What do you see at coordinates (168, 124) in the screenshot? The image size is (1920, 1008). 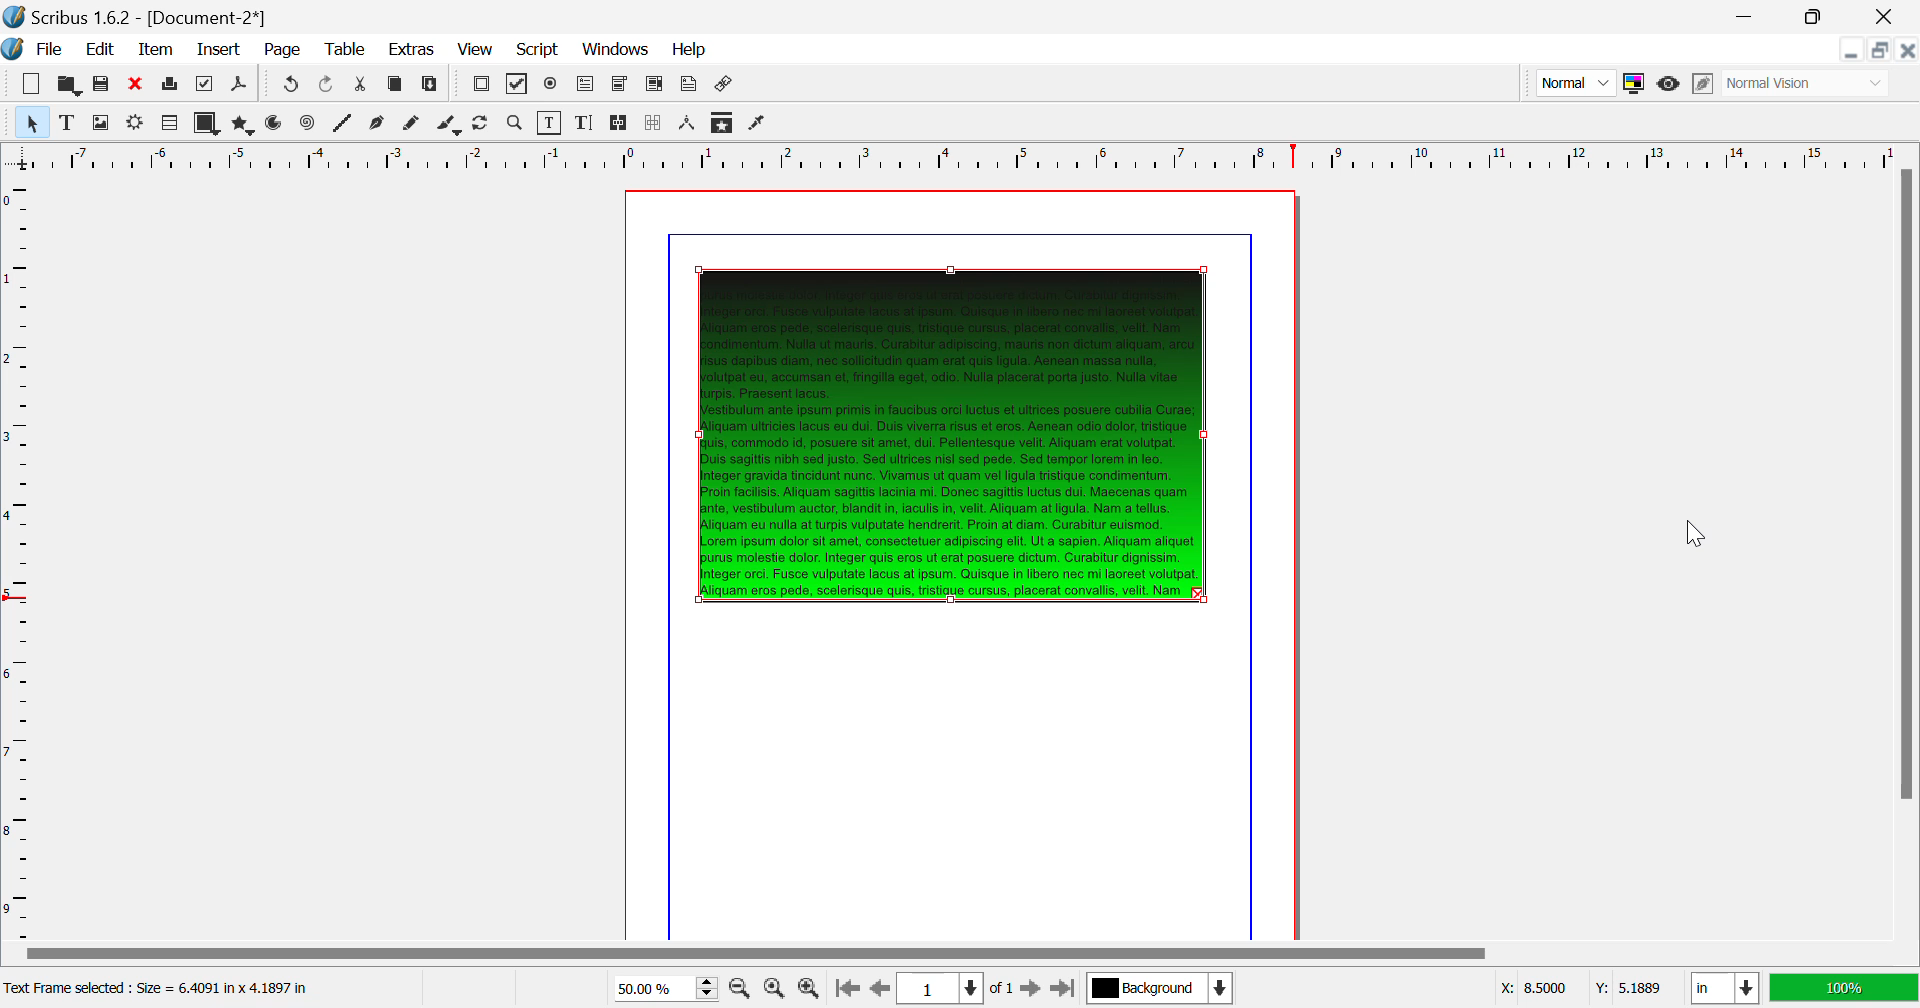 I see `Render Frame` at bounding box center [168, 124].